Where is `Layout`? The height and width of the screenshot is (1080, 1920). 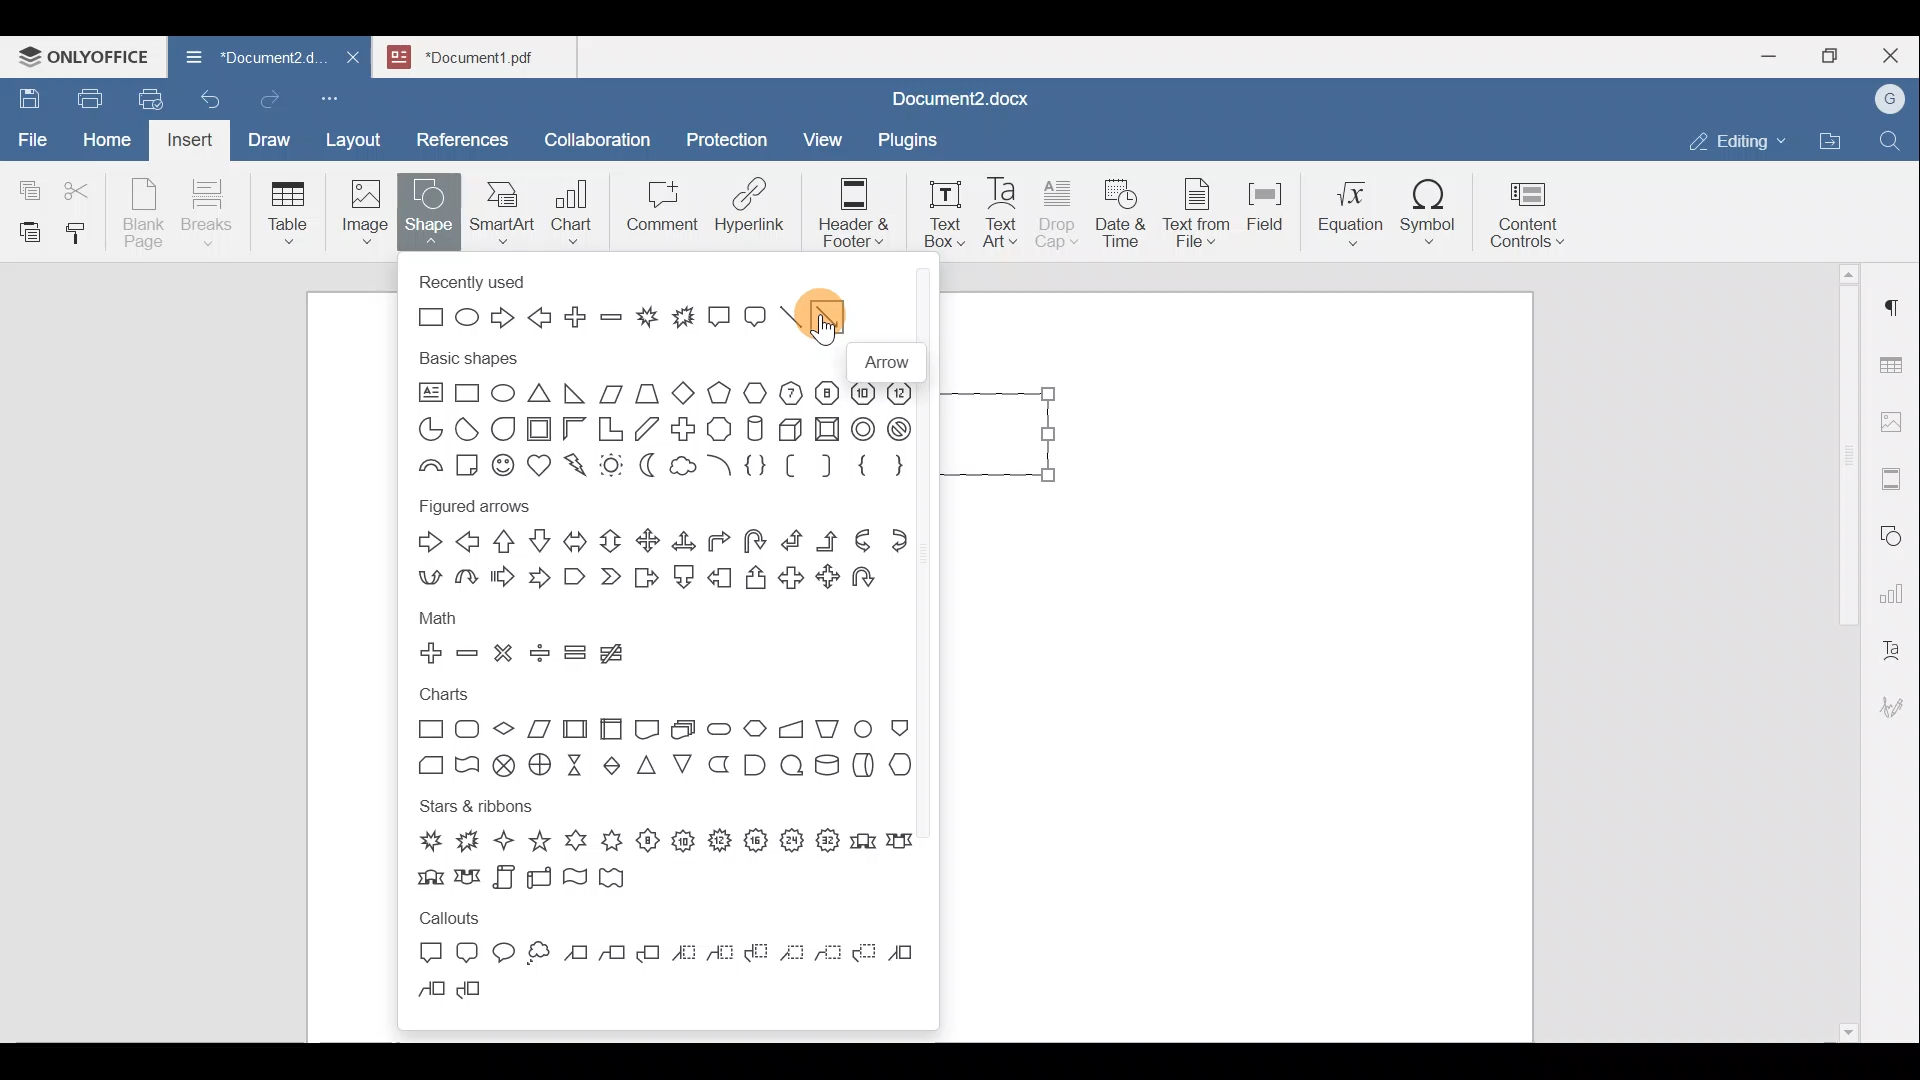 Layout is located at coordinates (358, 136).